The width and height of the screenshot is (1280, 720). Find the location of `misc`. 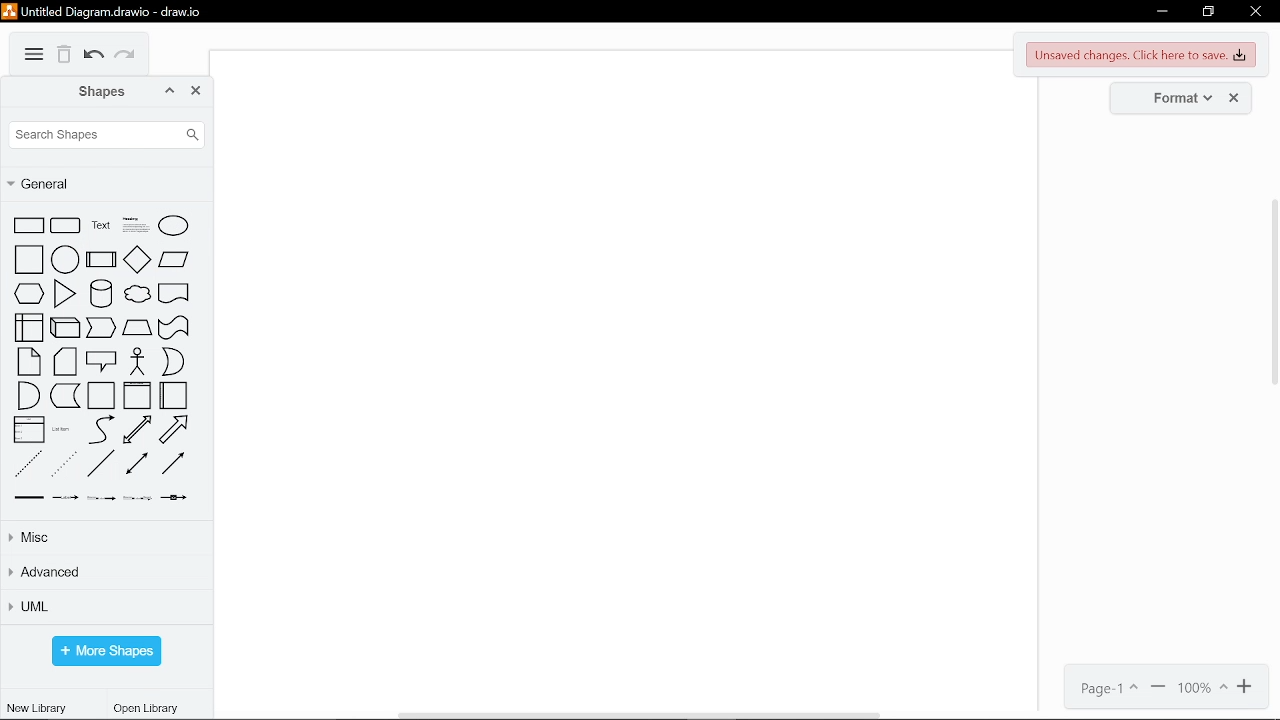

misc is located at coordinates (108, 537).